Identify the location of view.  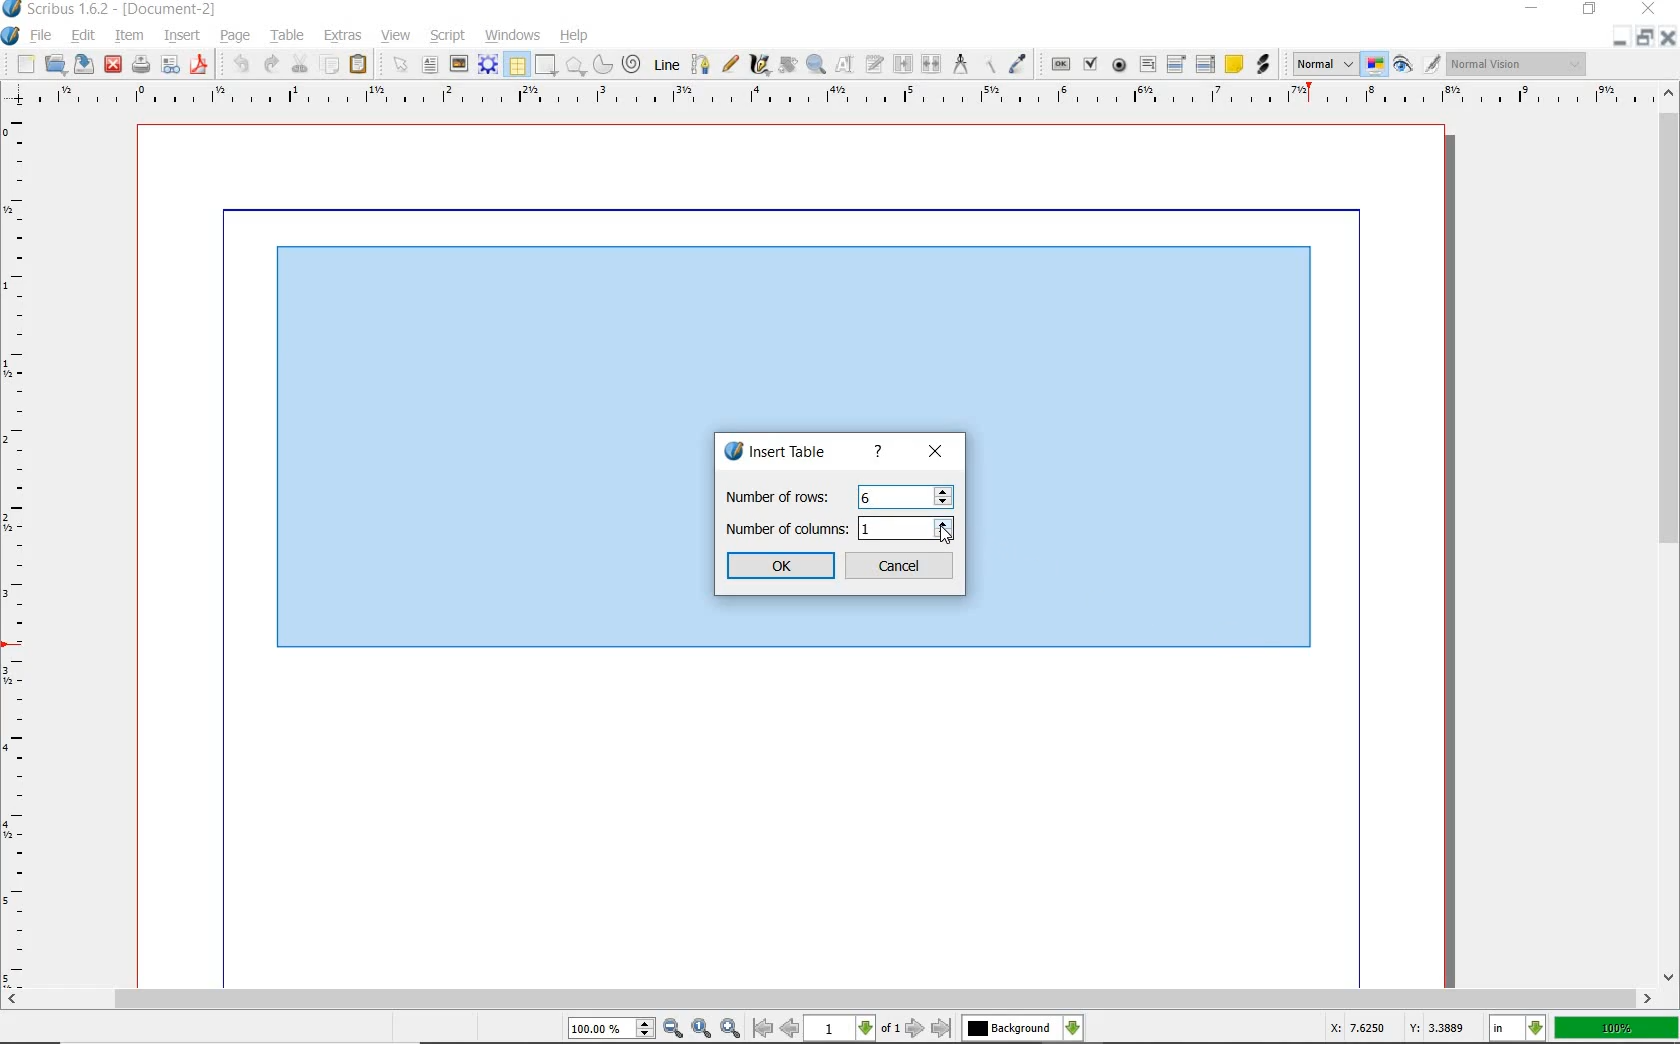
(396, 38).